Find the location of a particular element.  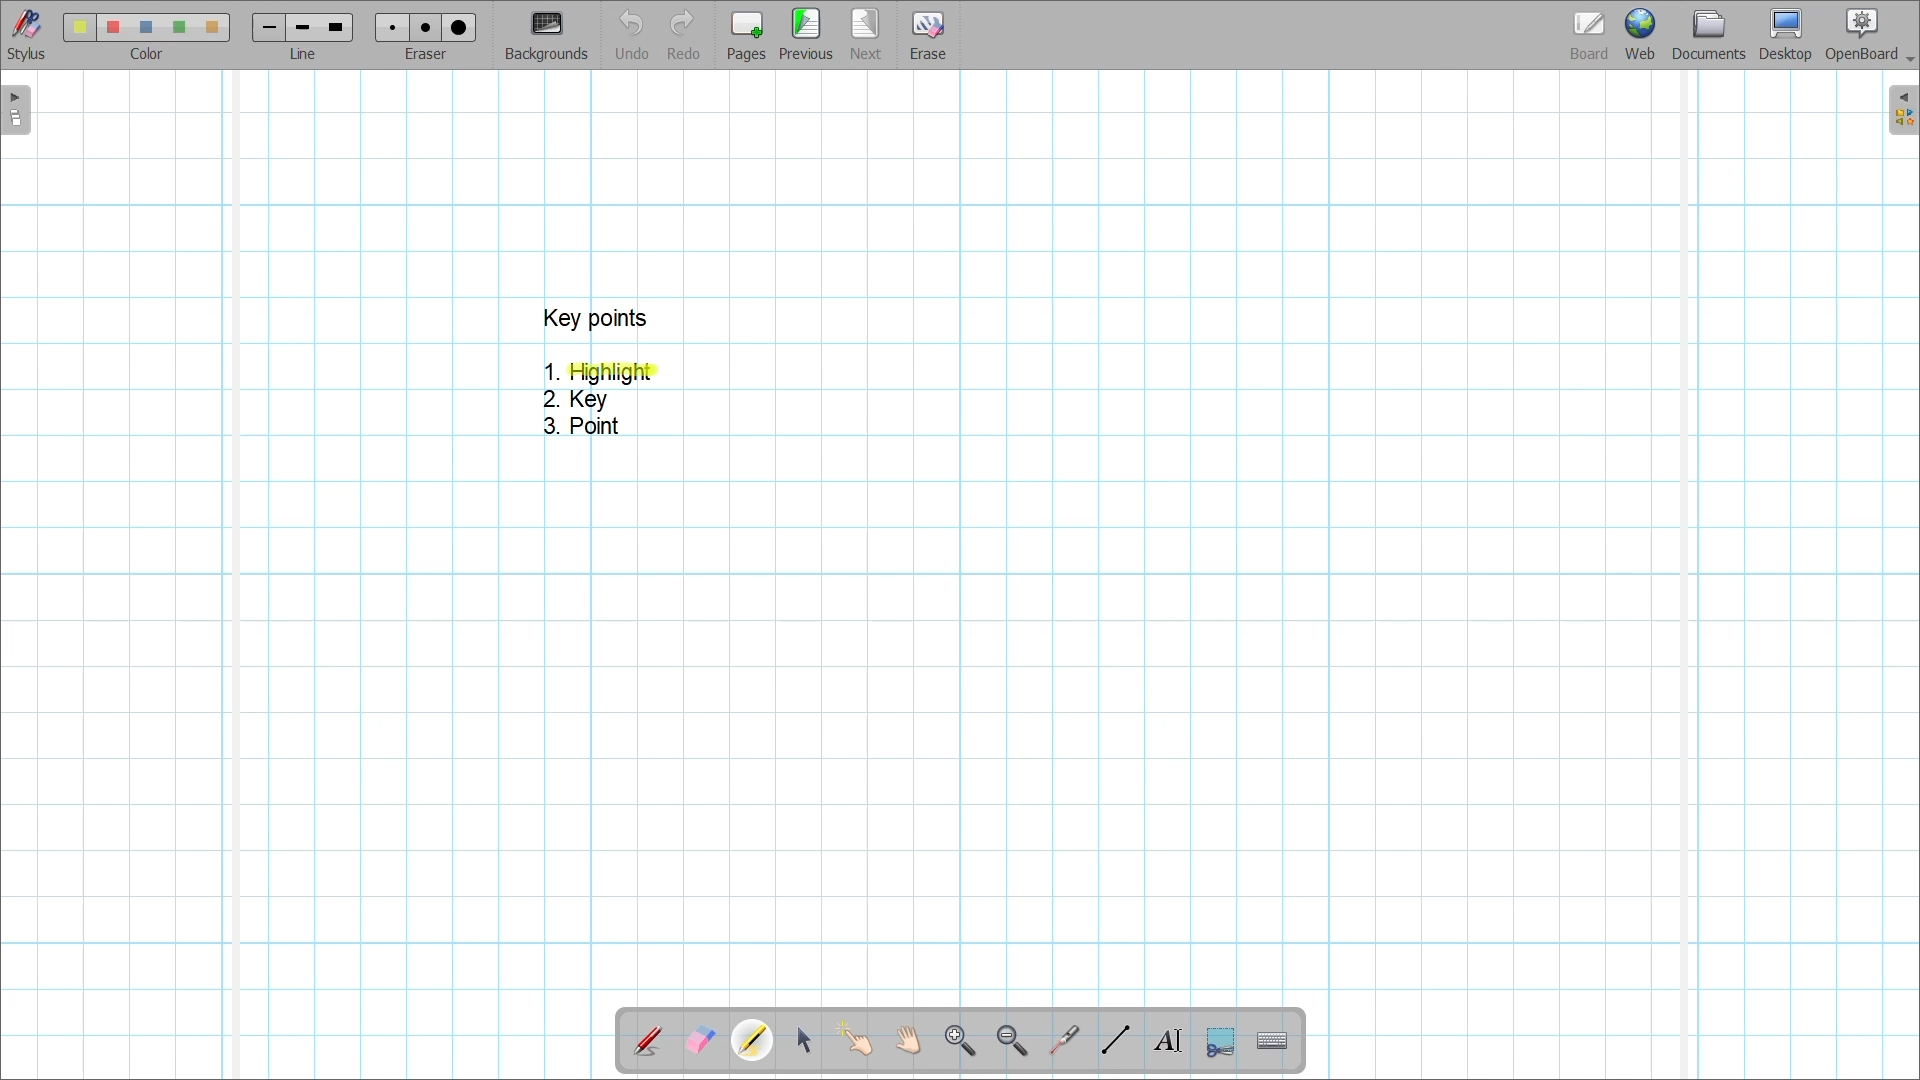

Use virtual laser is located at coordinates (1063, 1041).